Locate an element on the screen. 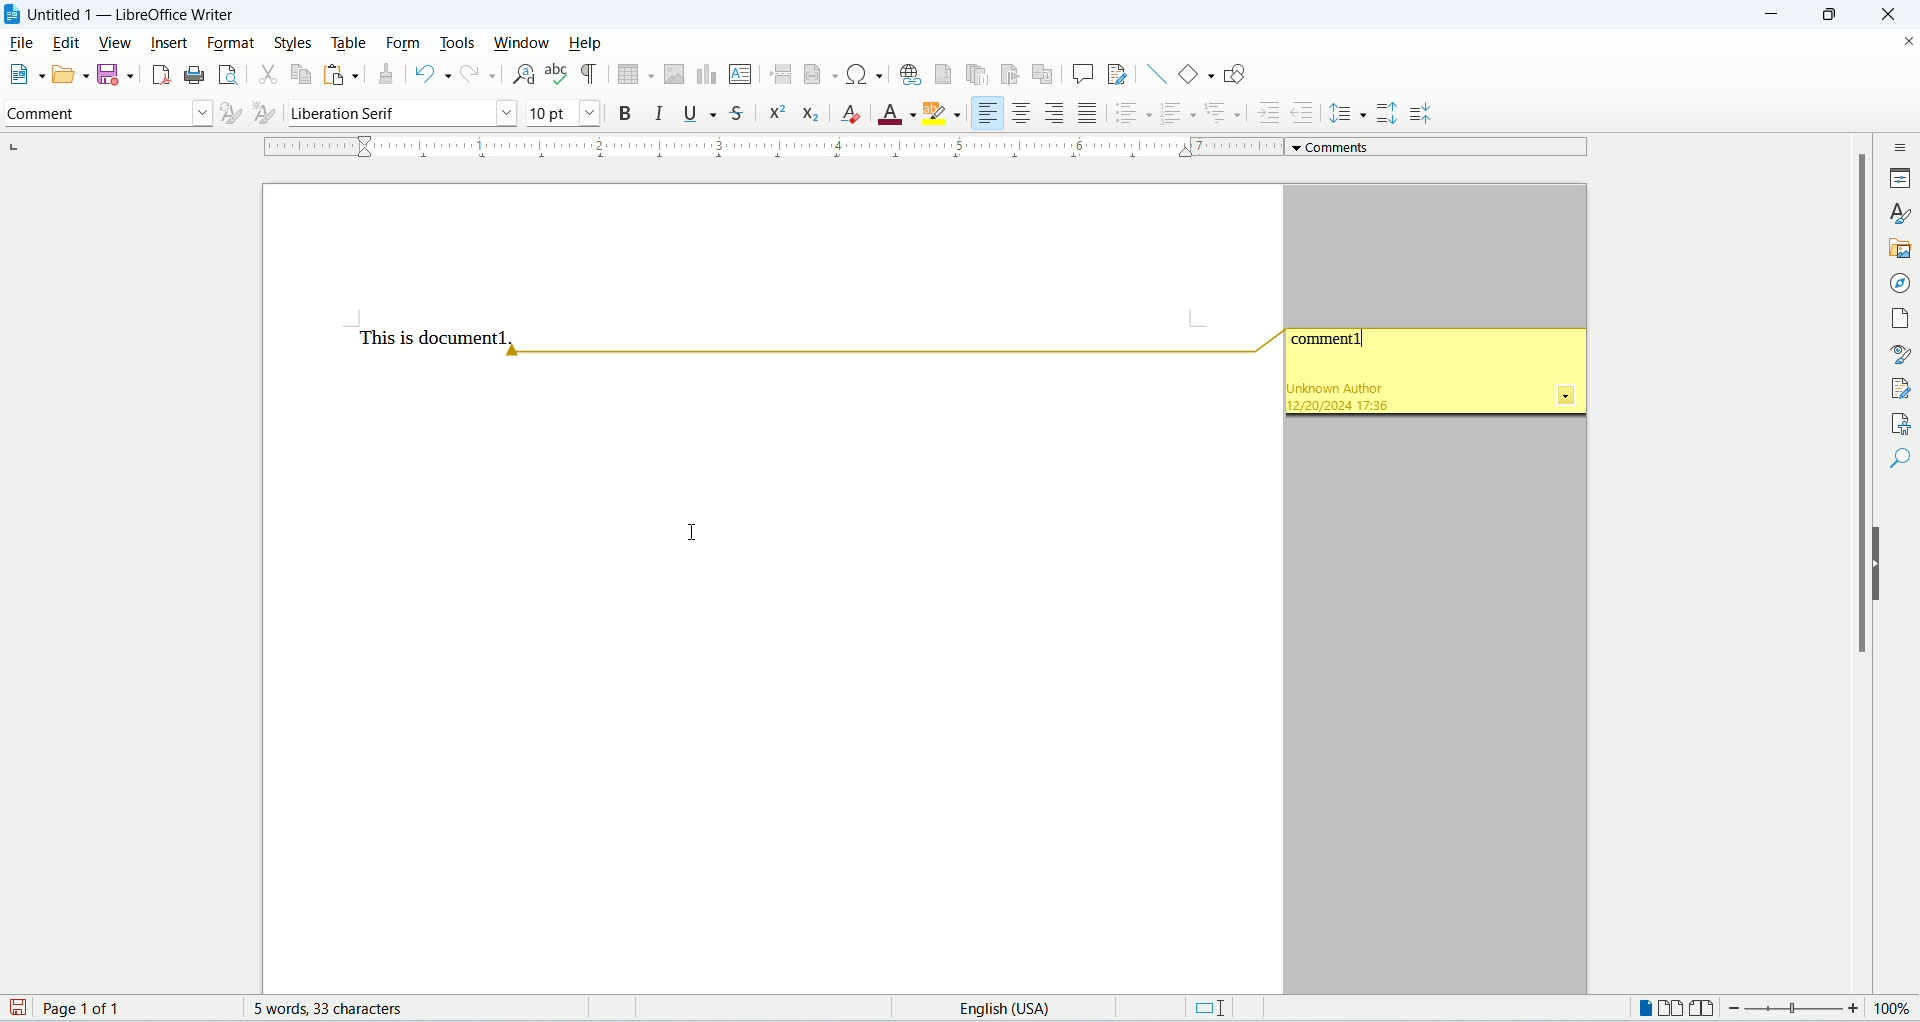 This screenshot has width=1920, height=1022. close document is located at coordinates (1903, 41).